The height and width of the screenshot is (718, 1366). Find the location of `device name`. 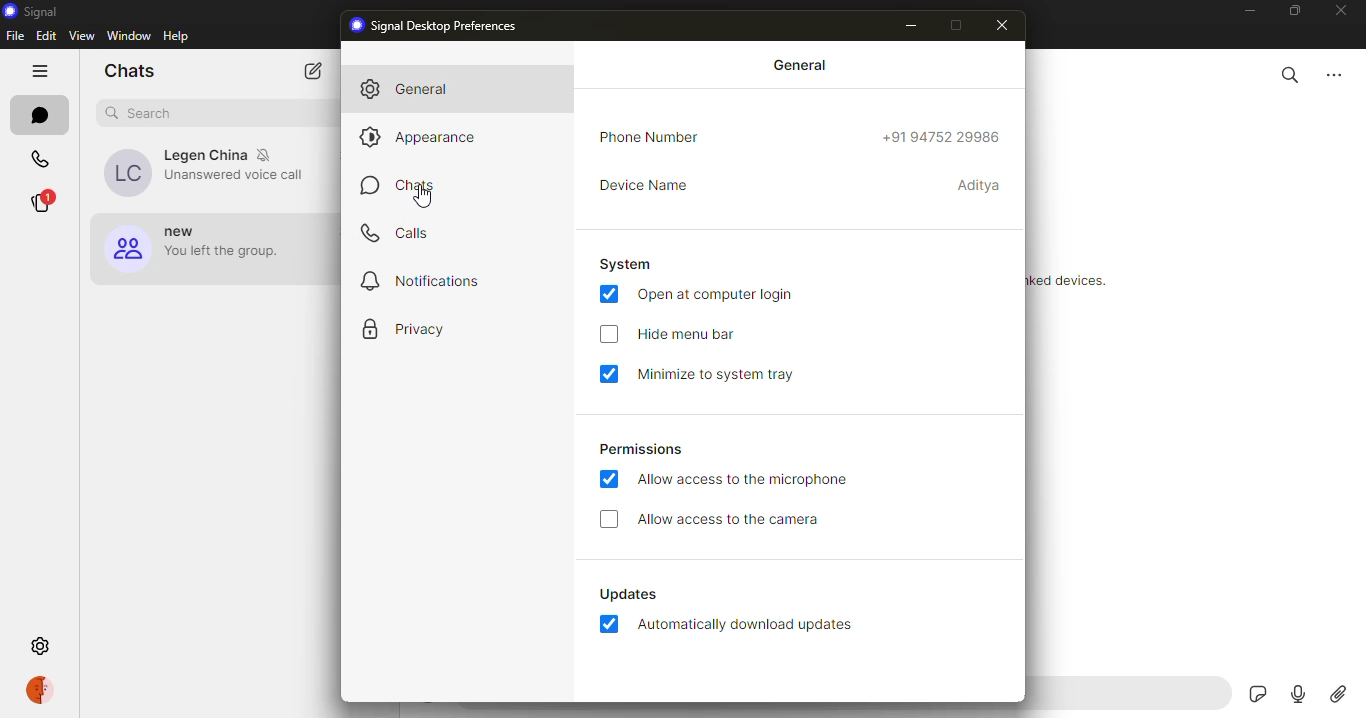

device name is located at coordinates (649, 183).